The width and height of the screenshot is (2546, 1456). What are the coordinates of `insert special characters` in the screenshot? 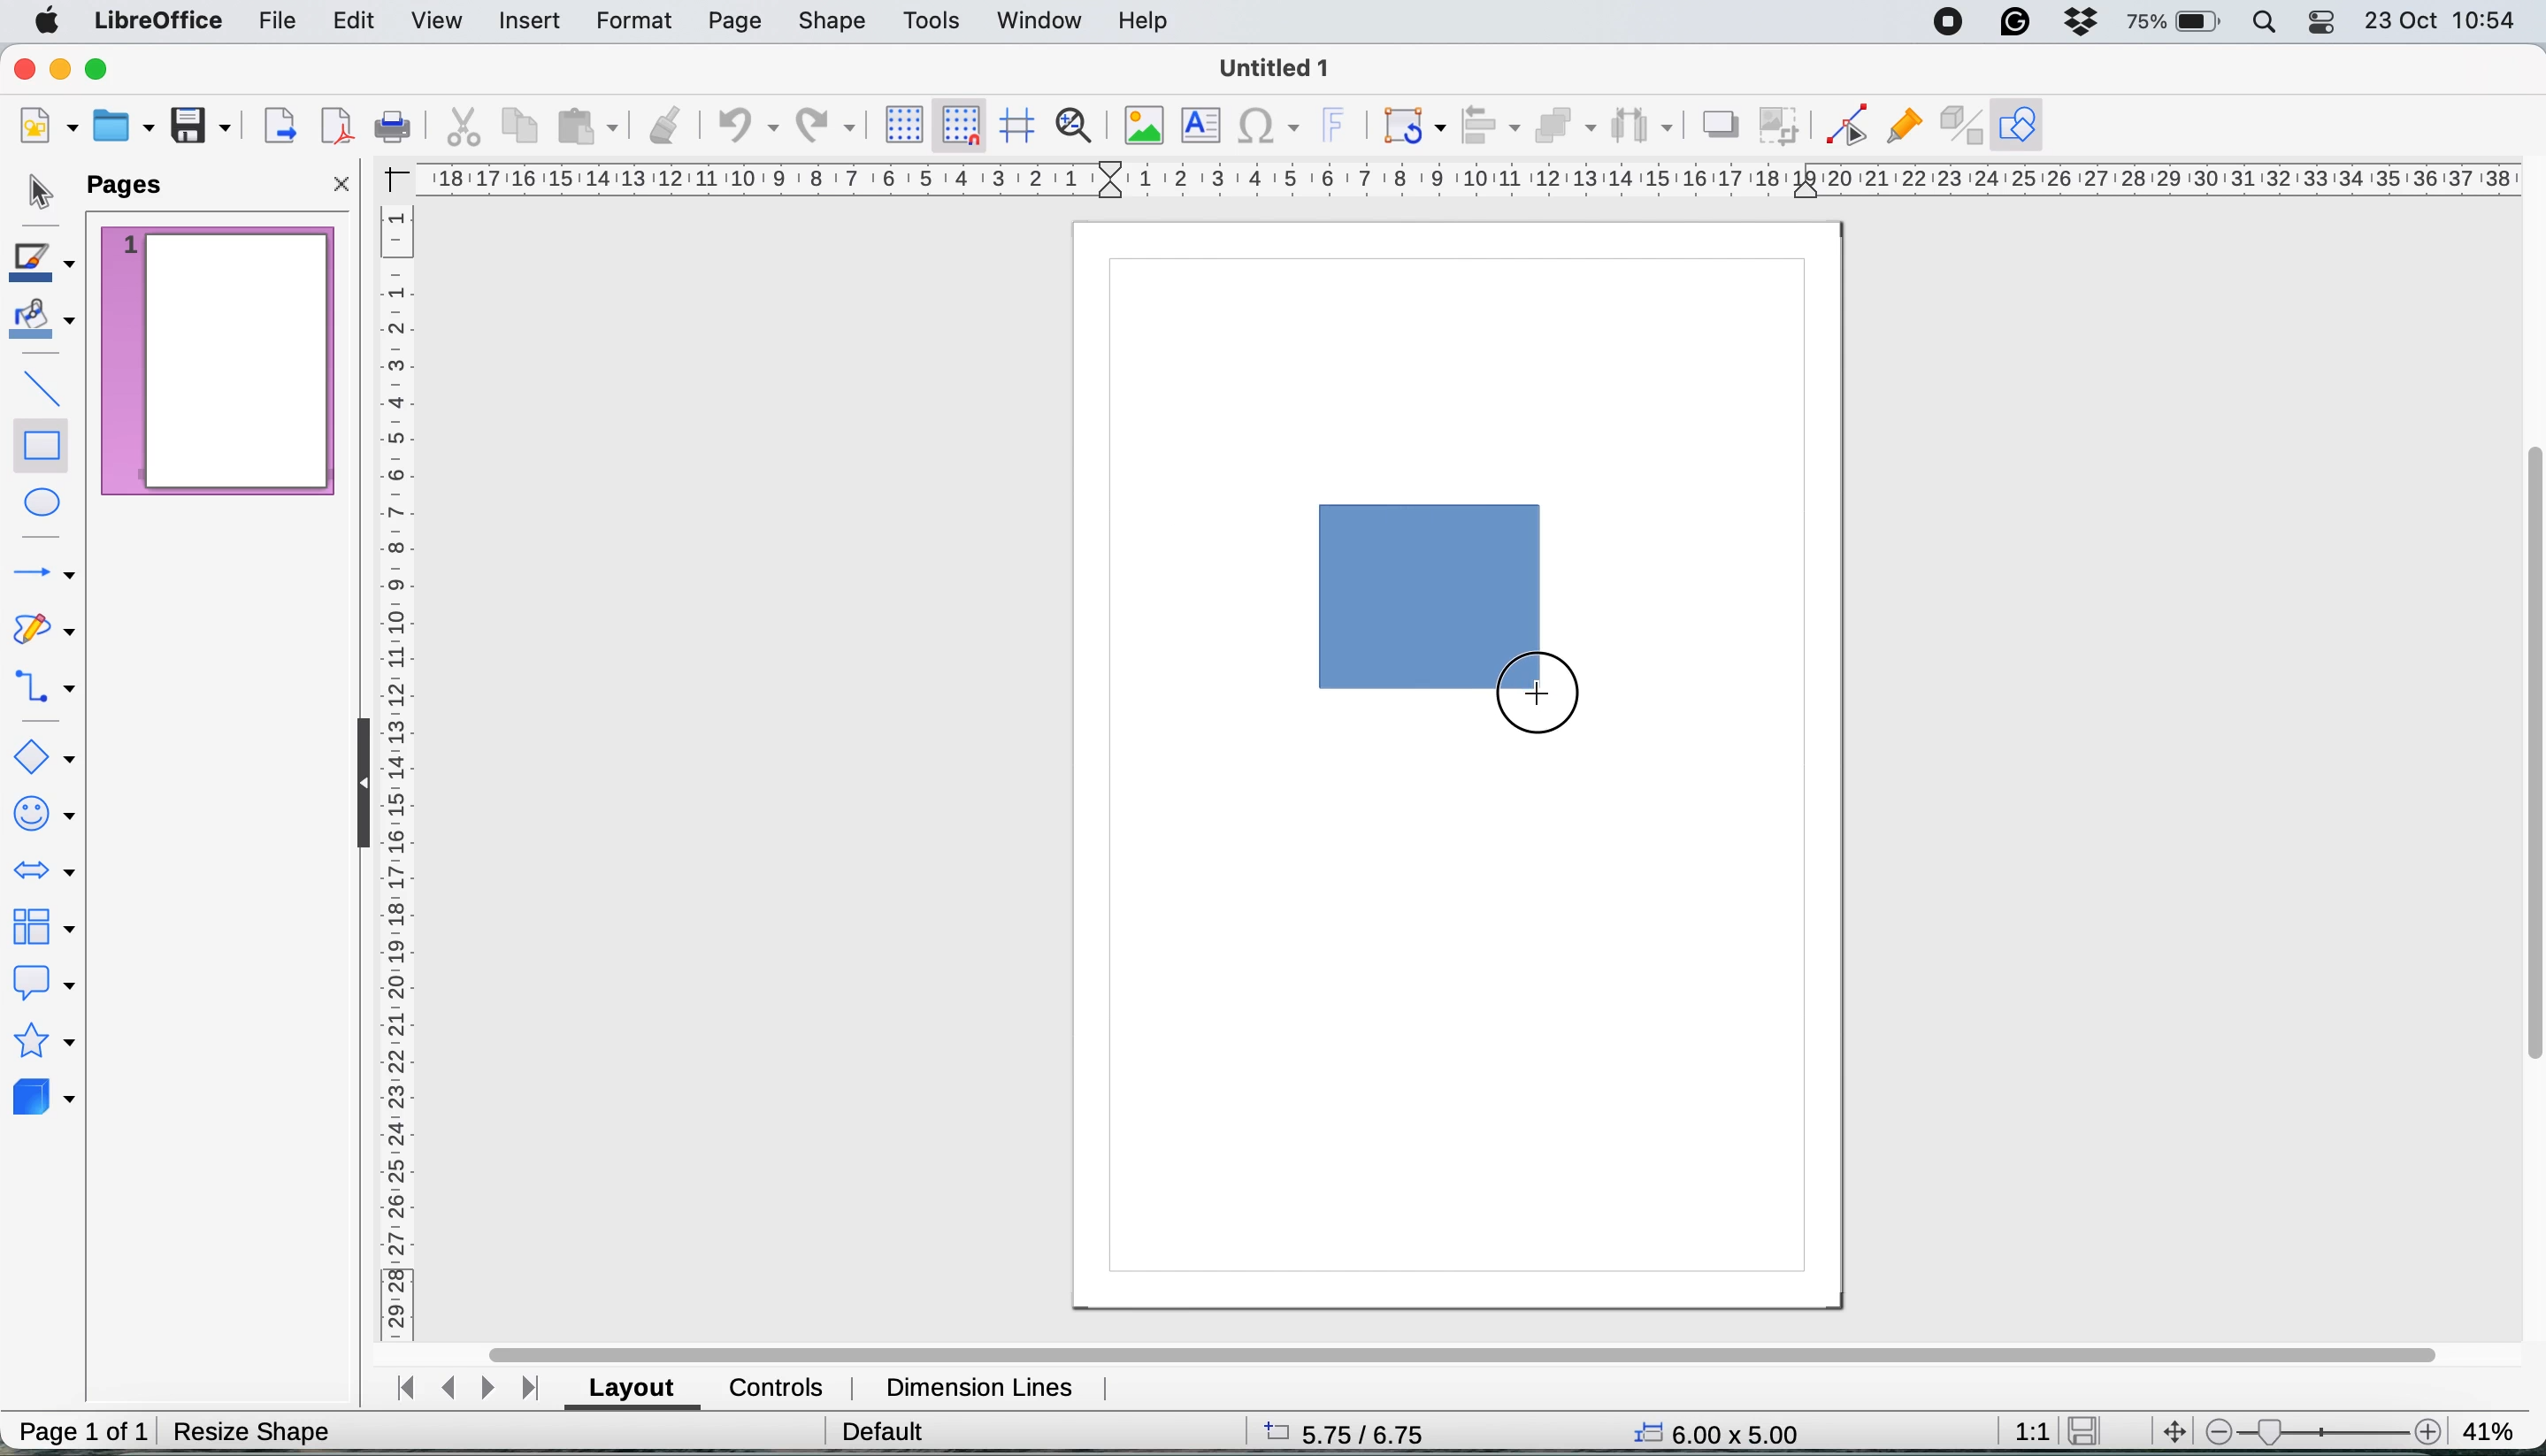 It's located at (1269, 130).